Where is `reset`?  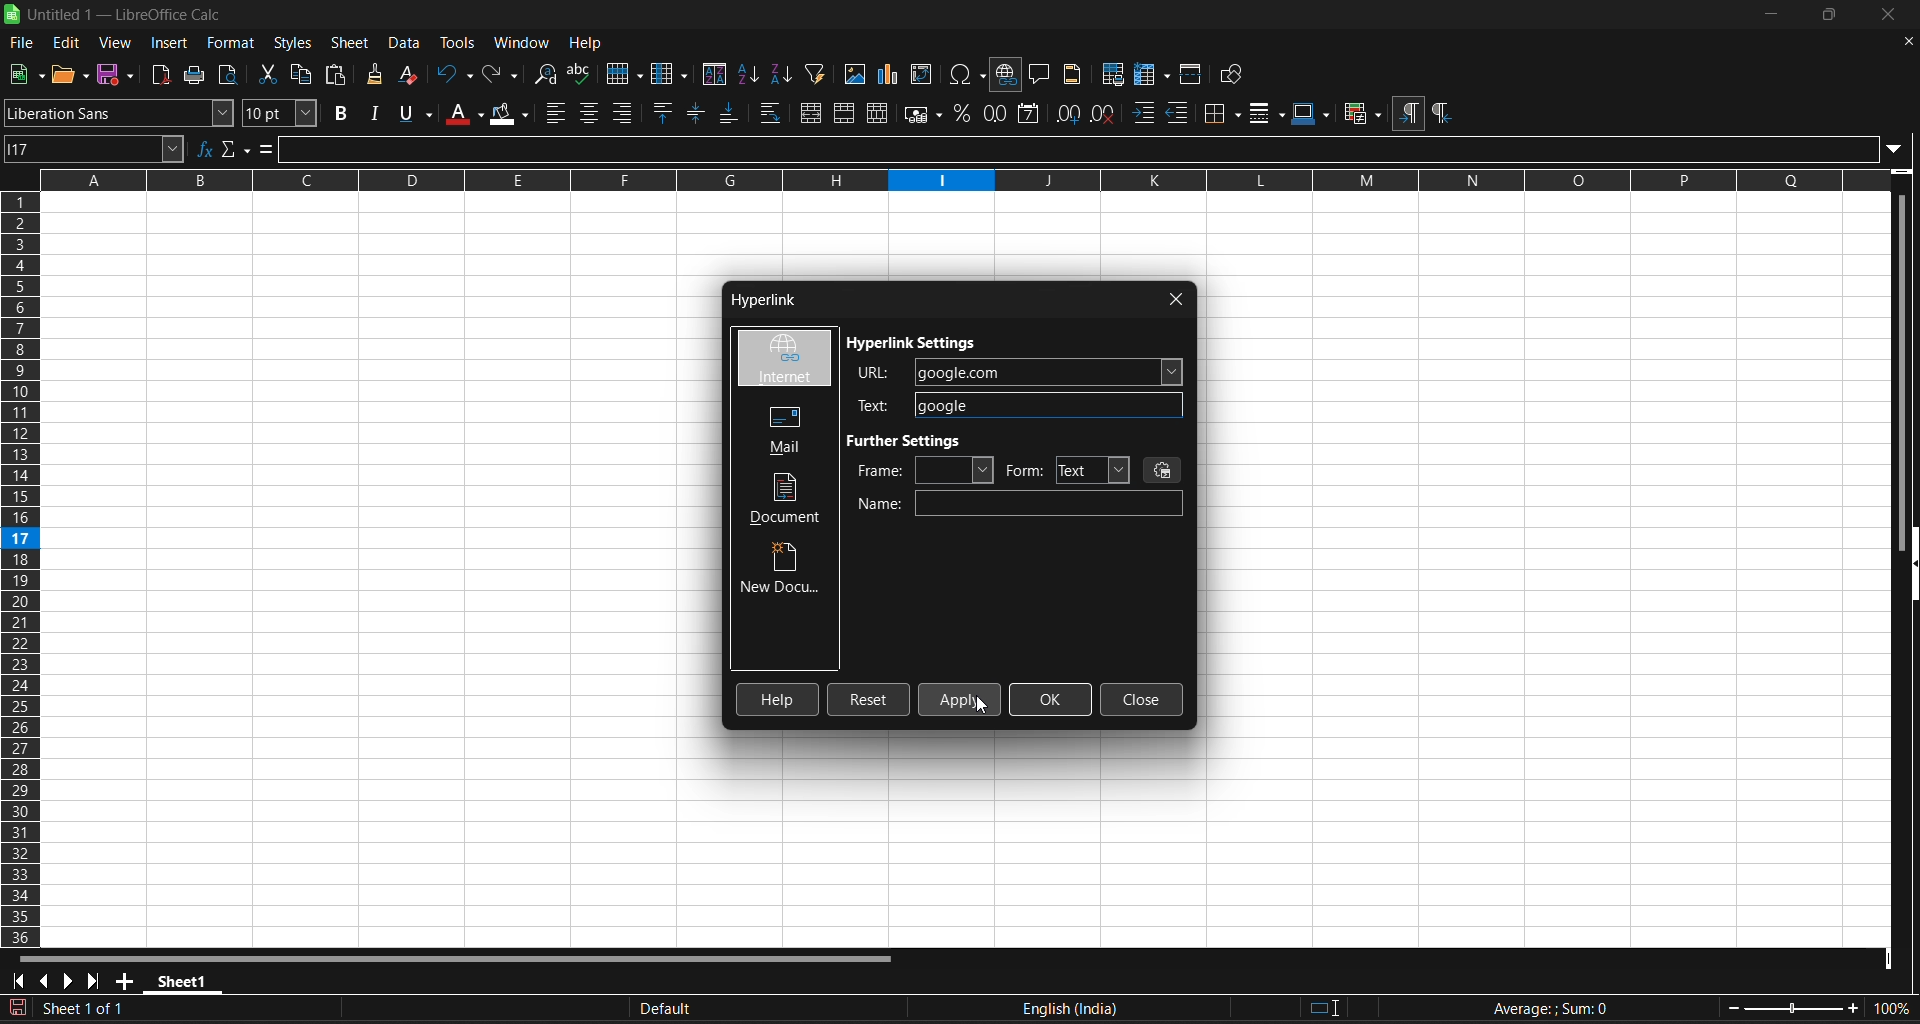
reset is located at coordinates (869, 700).